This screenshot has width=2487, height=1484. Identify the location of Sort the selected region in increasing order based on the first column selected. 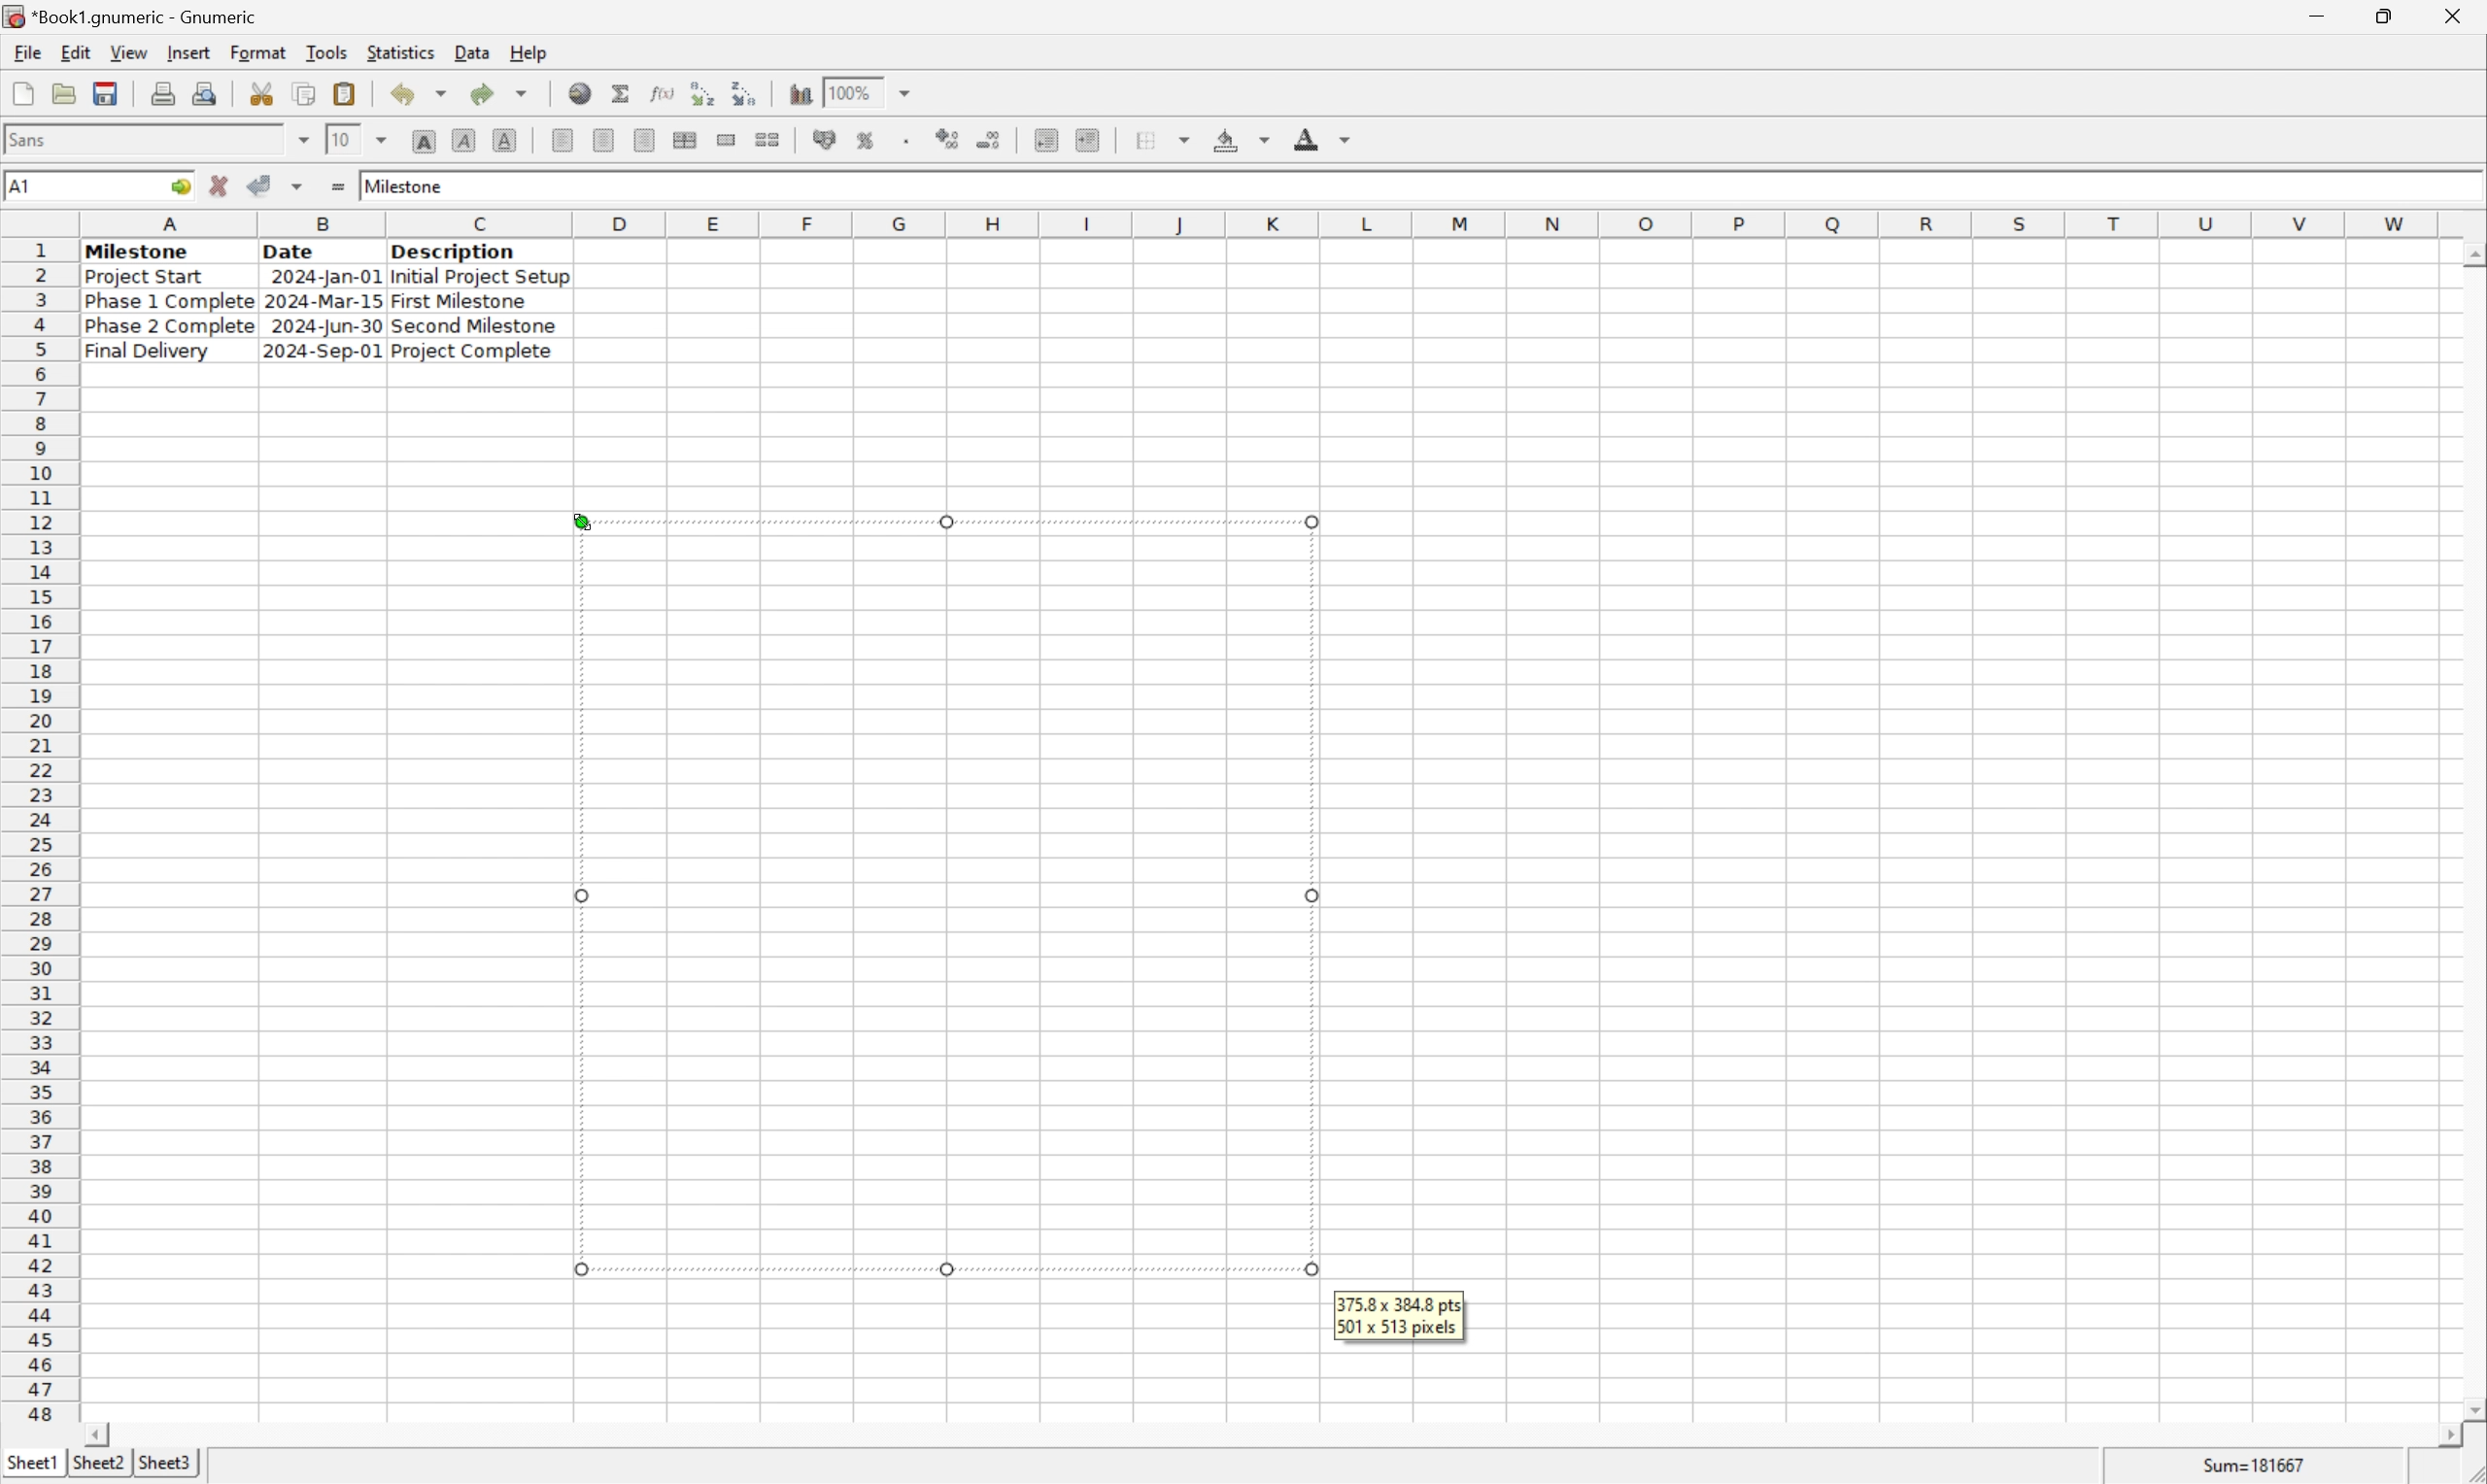
(698, 93).